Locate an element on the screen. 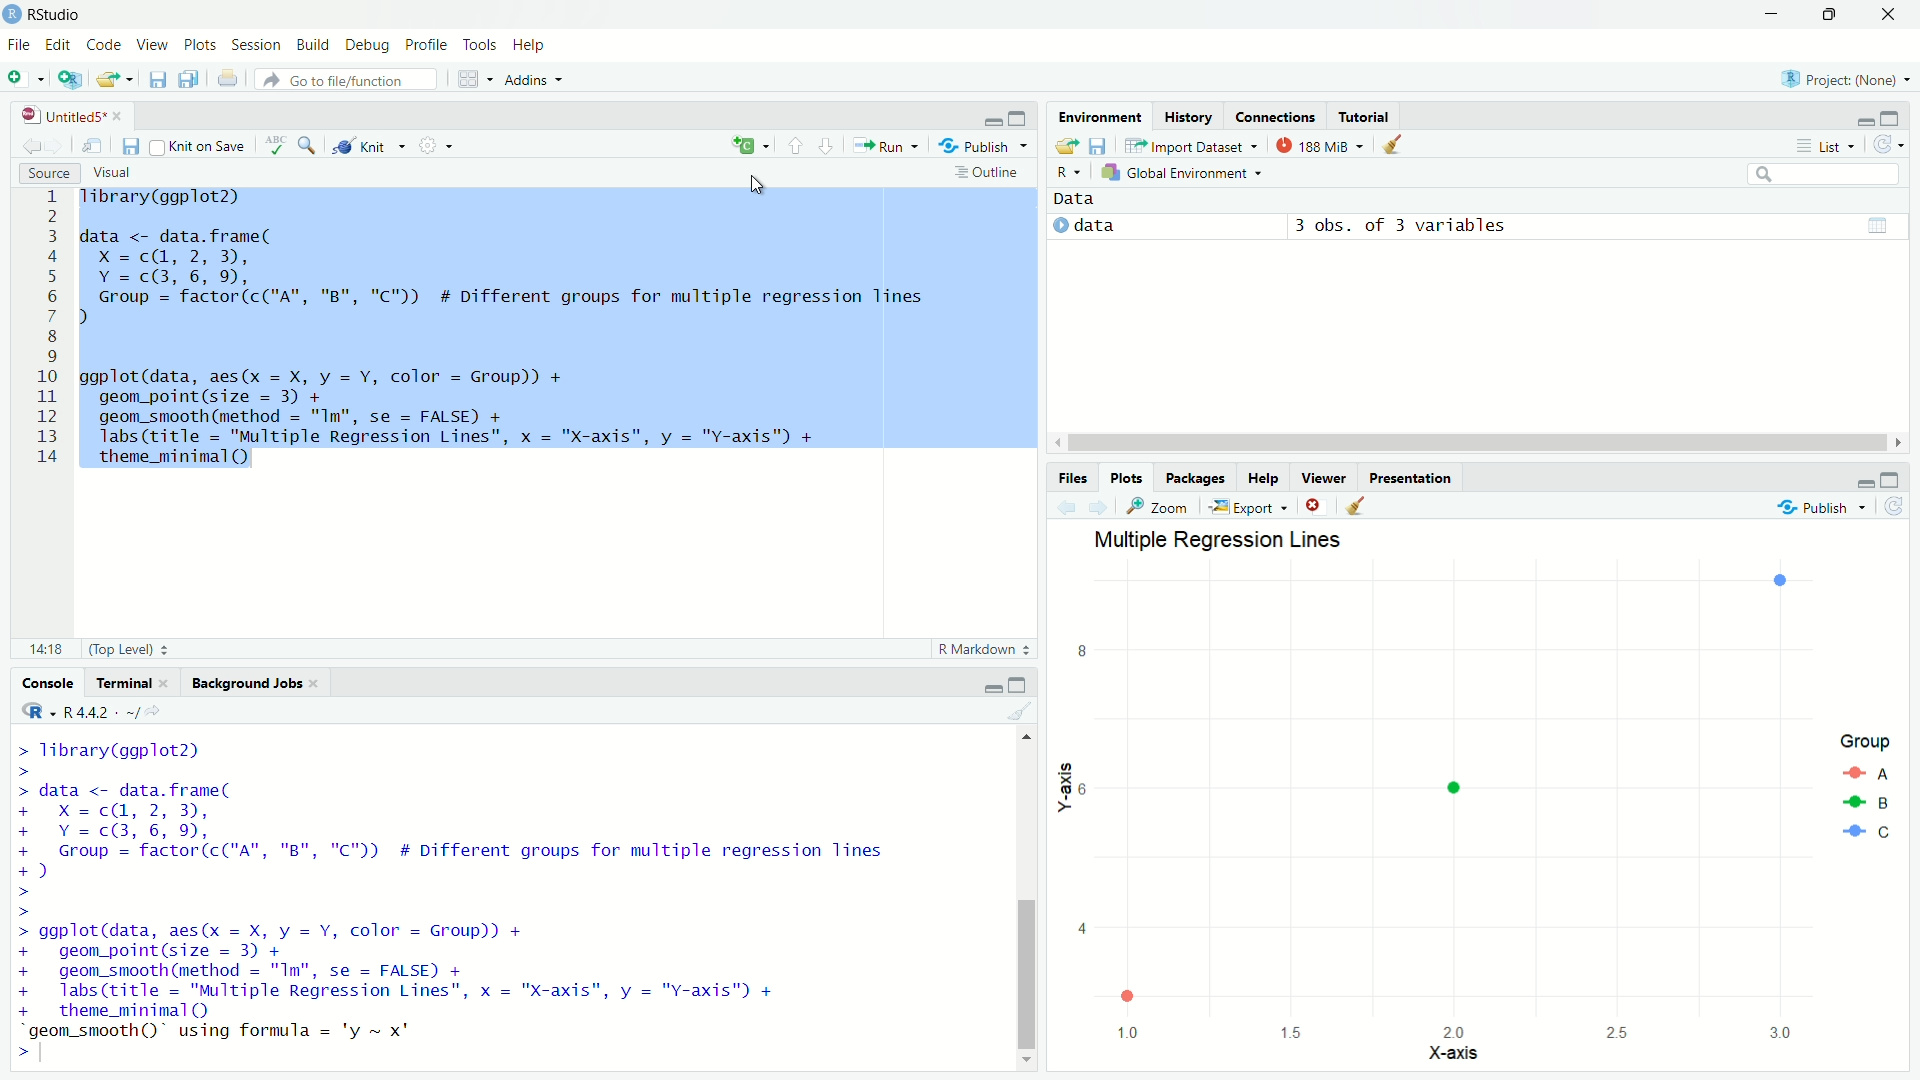 This screenshot has height=1080, width=1920. Presentation is located at coordinates (1415, 478).